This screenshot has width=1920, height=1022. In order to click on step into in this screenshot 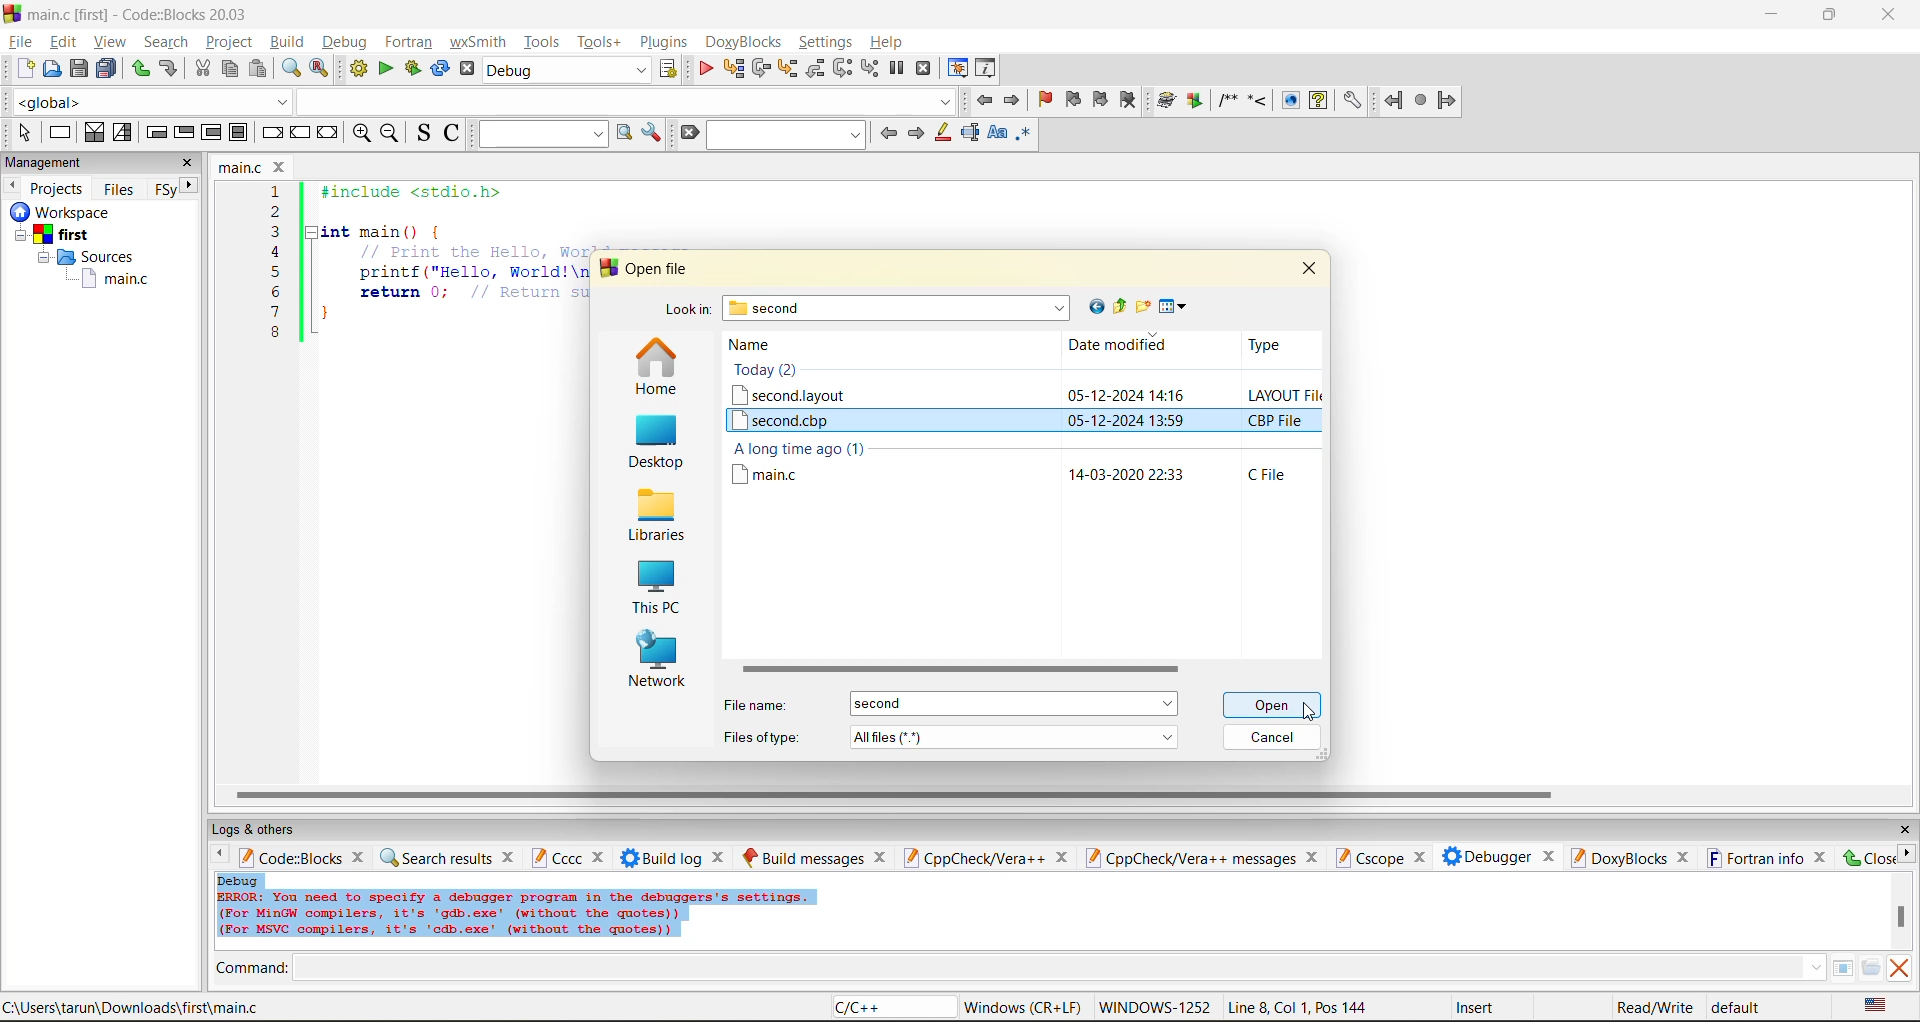, I will do `click(1257, 99)`.